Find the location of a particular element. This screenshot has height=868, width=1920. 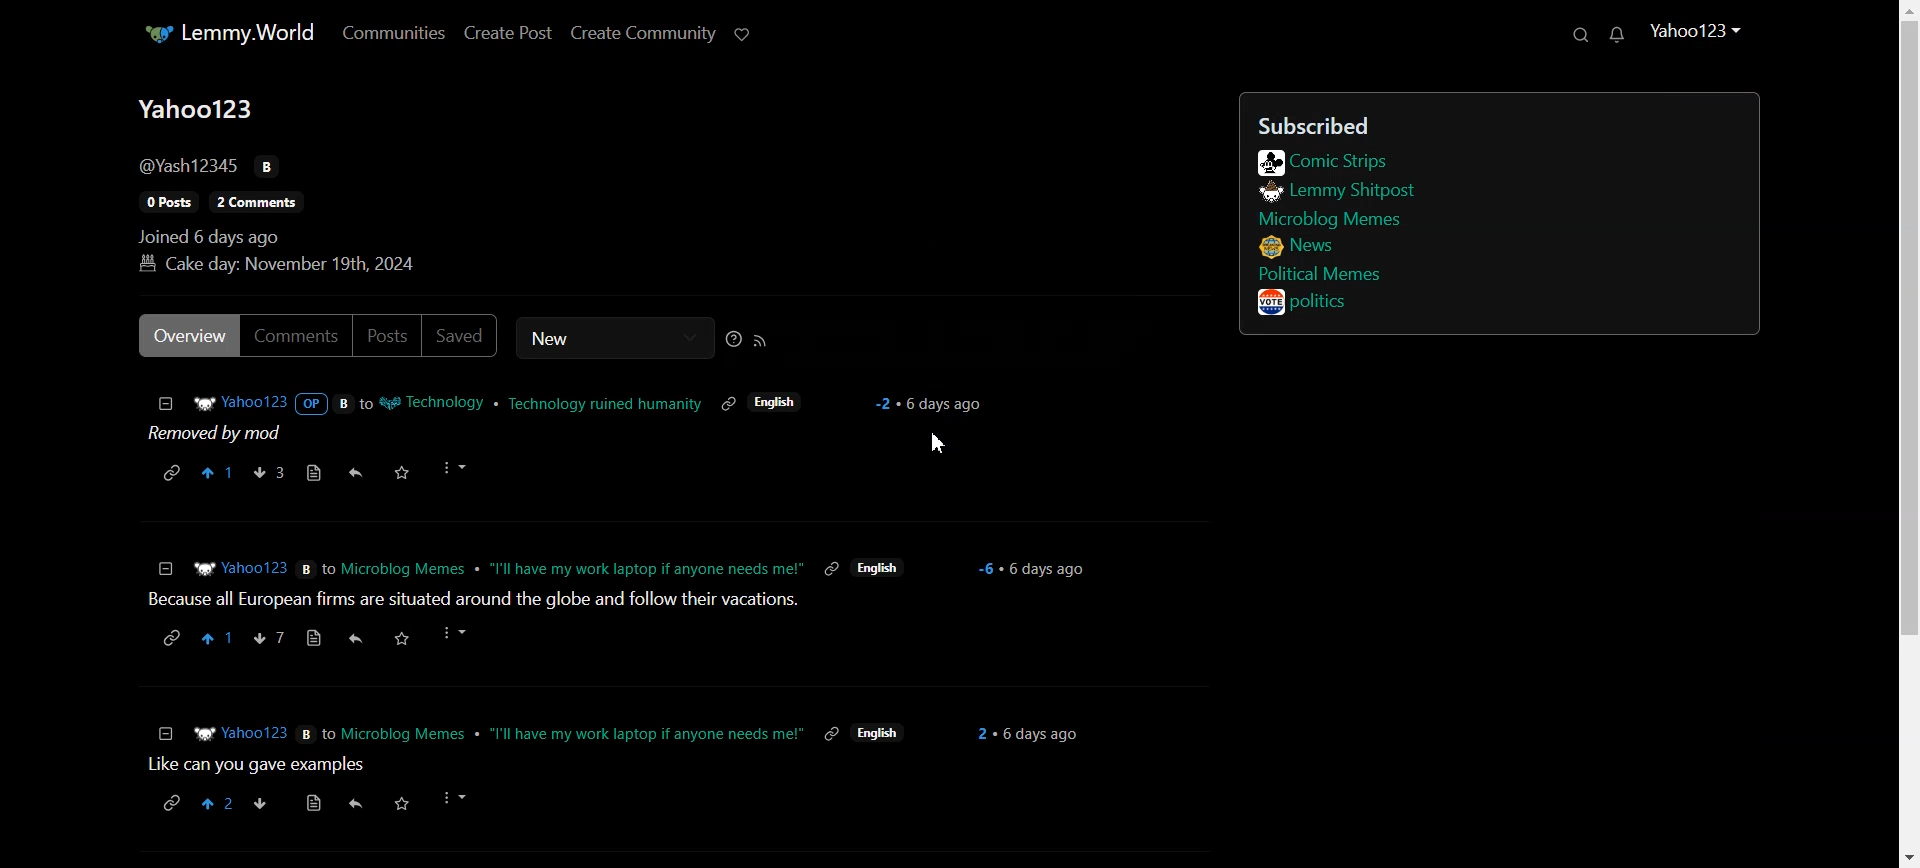

english is located at coordinates (877, 570).